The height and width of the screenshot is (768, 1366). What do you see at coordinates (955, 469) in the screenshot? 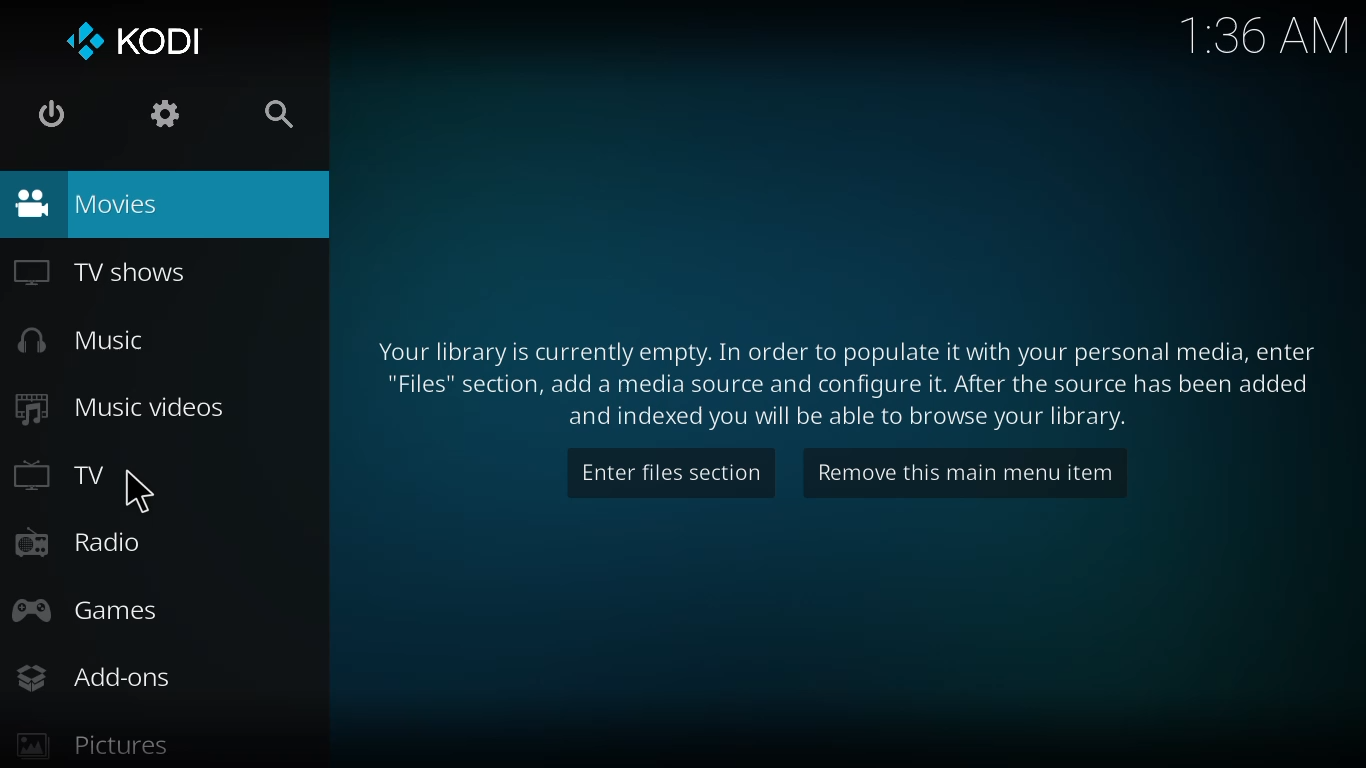
I see `remove this main menu item` at bounding box center [955, 469].